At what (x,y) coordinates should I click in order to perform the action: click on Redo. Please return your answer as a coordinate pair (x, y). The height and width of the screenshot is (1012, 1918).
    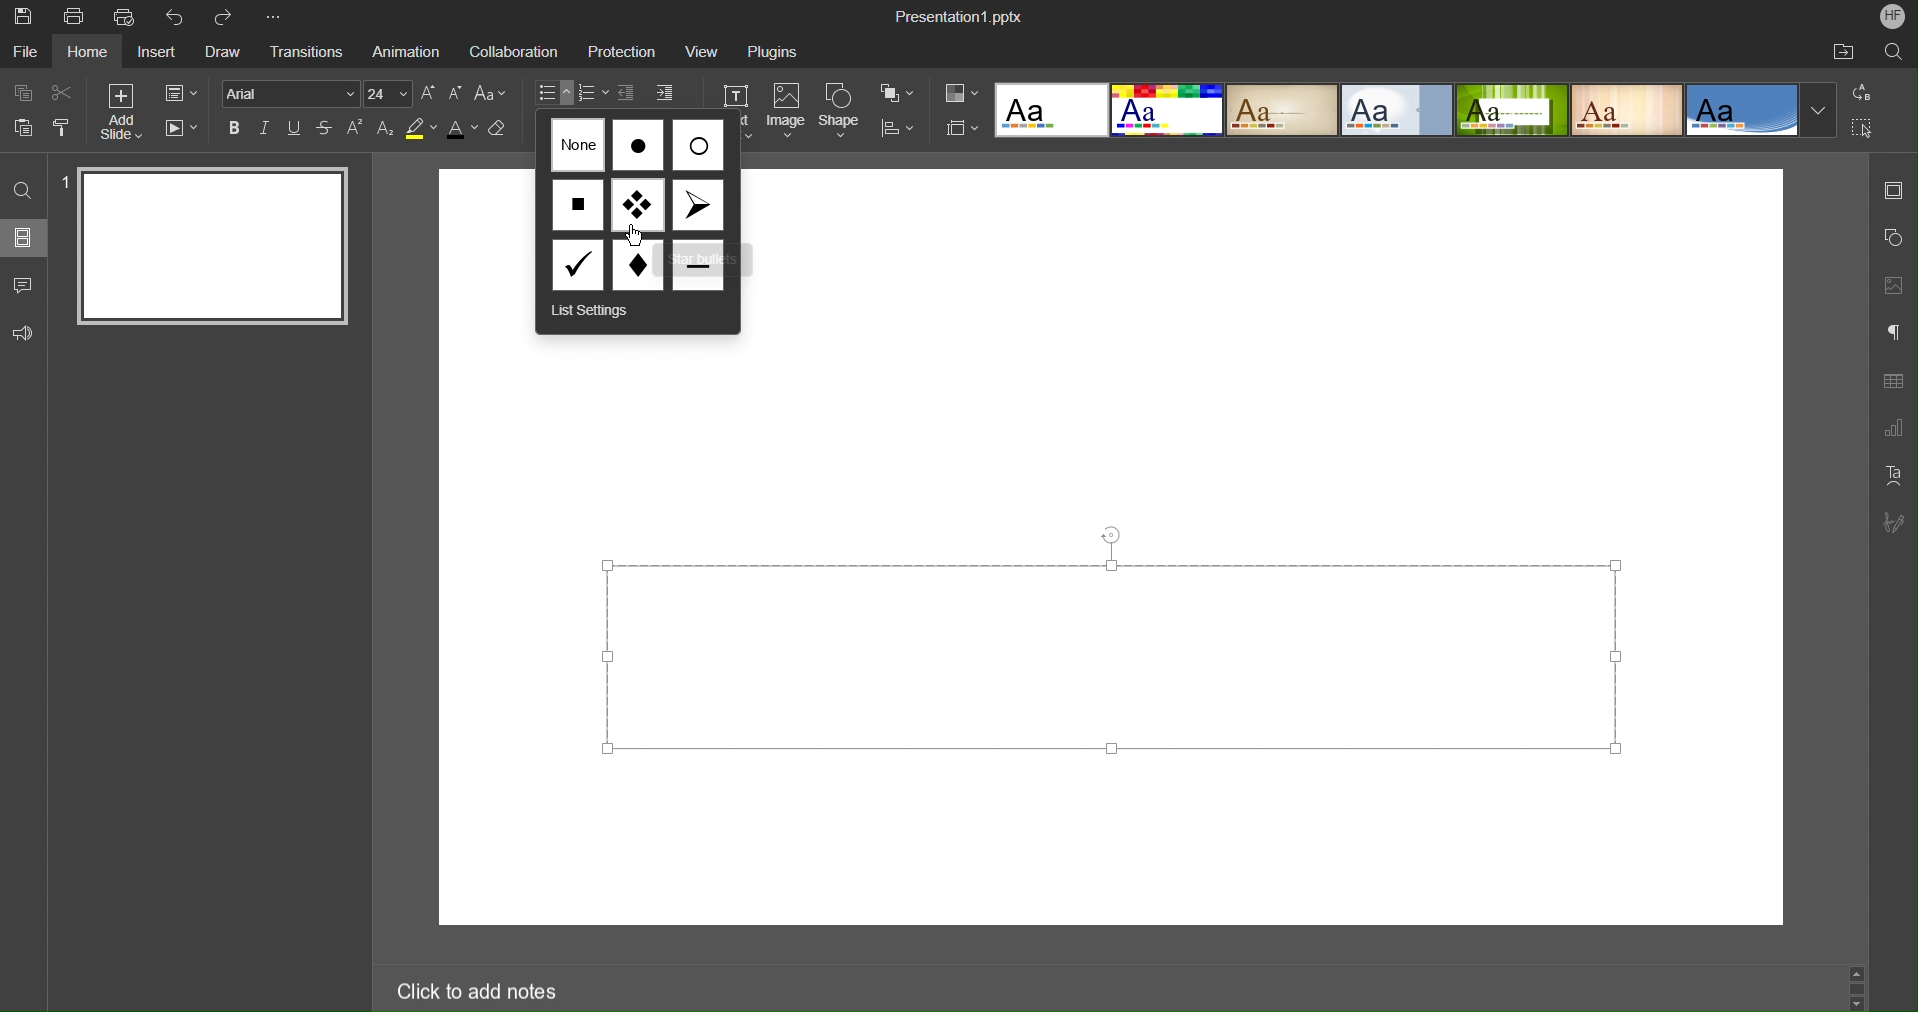
    Looking at the image, I should click on (227, 16).